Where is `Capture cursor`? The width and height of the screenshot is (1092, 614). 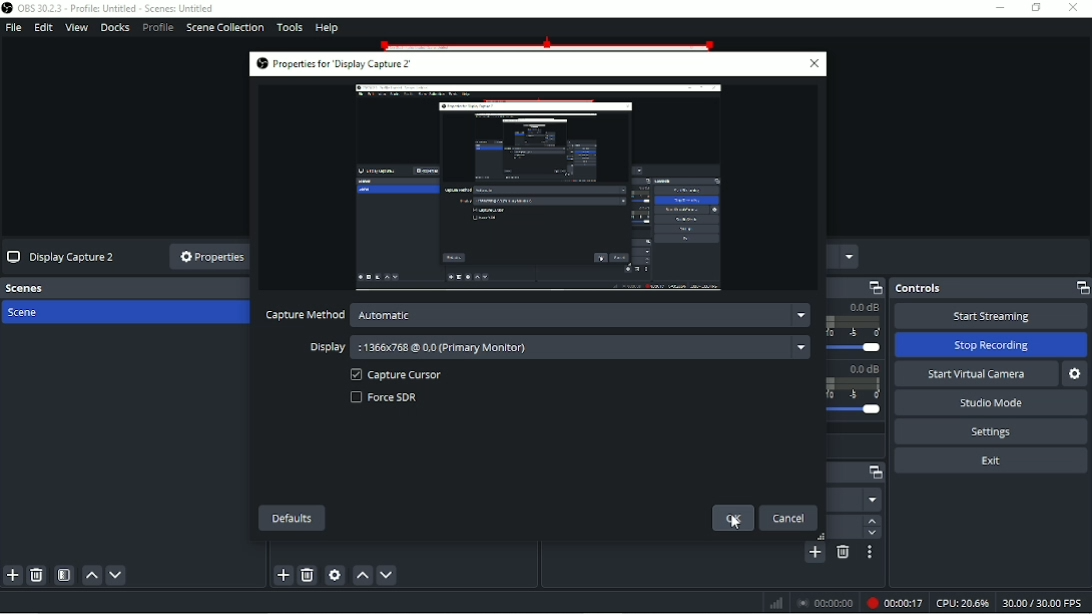 Capture cursor is located at coordinates (395, 375).